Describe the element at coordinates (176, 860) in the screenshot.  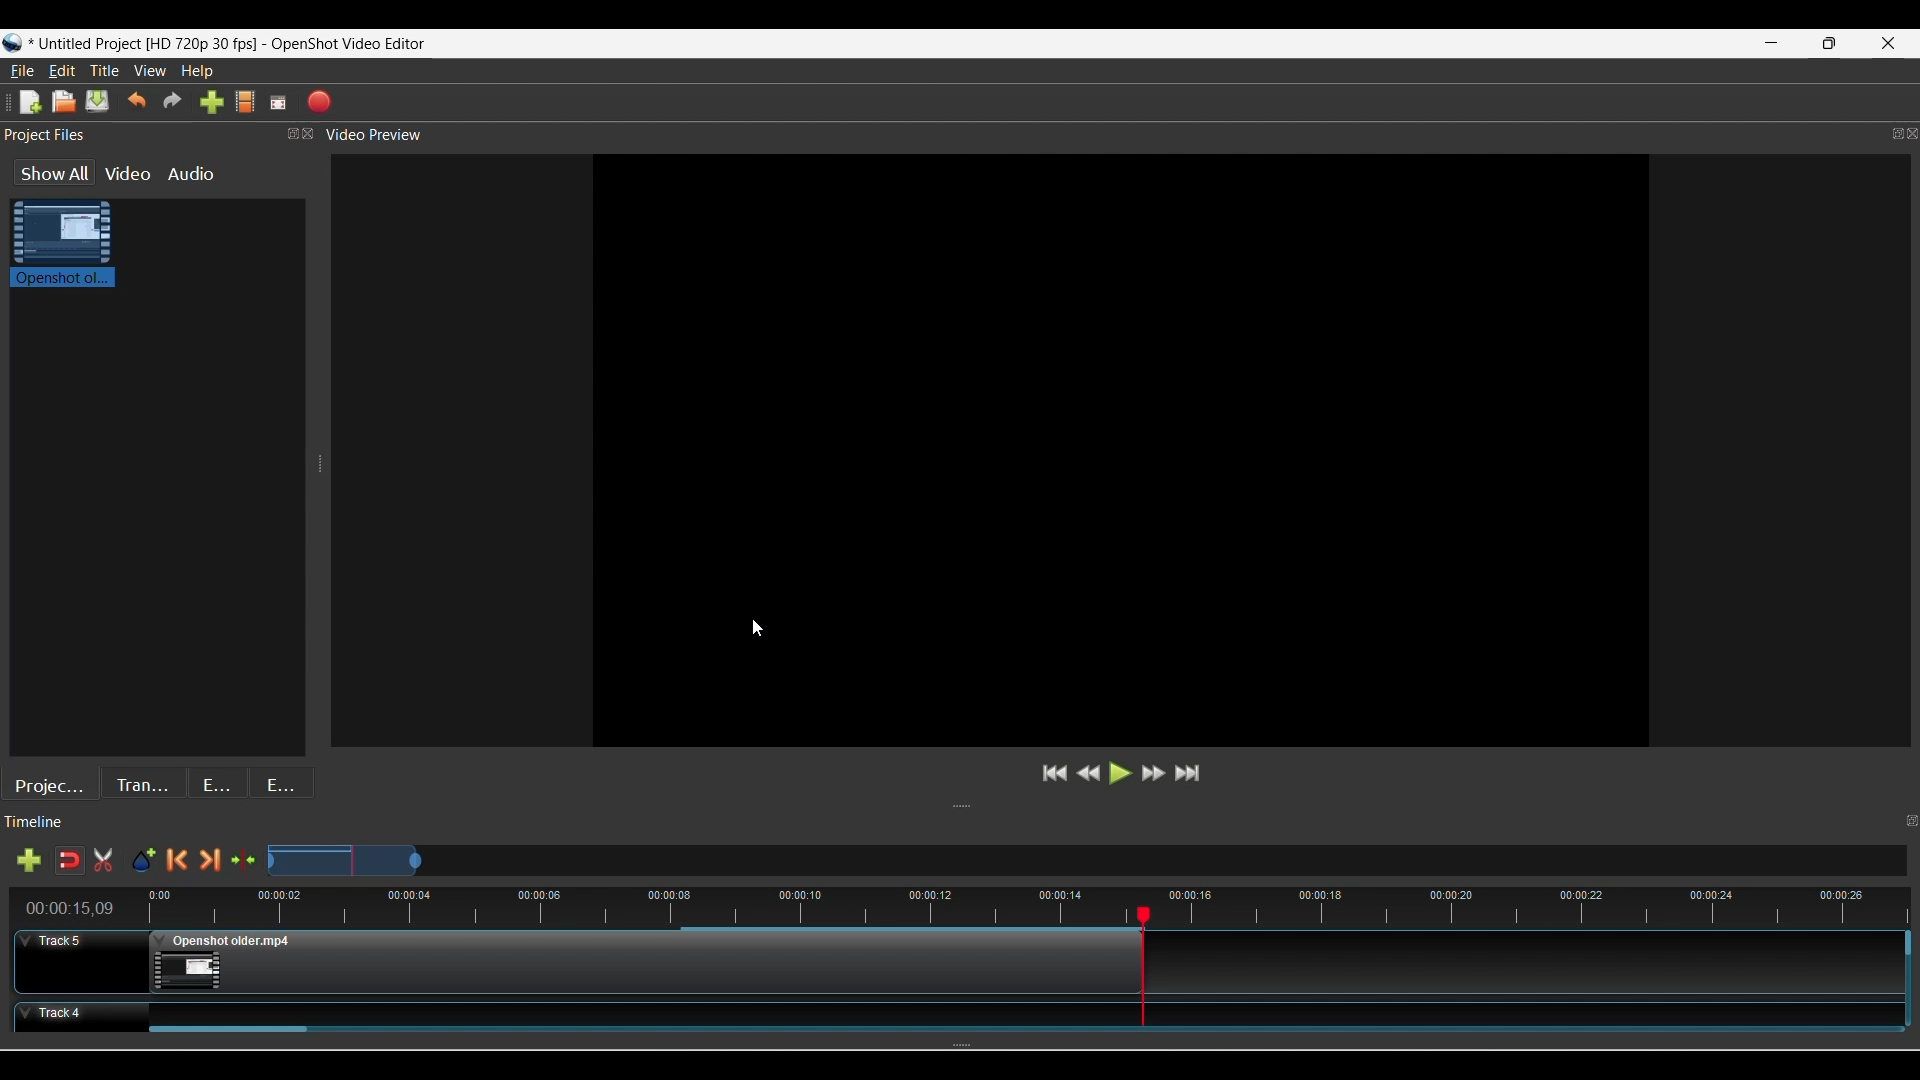
I see `Previous marker` at that location.